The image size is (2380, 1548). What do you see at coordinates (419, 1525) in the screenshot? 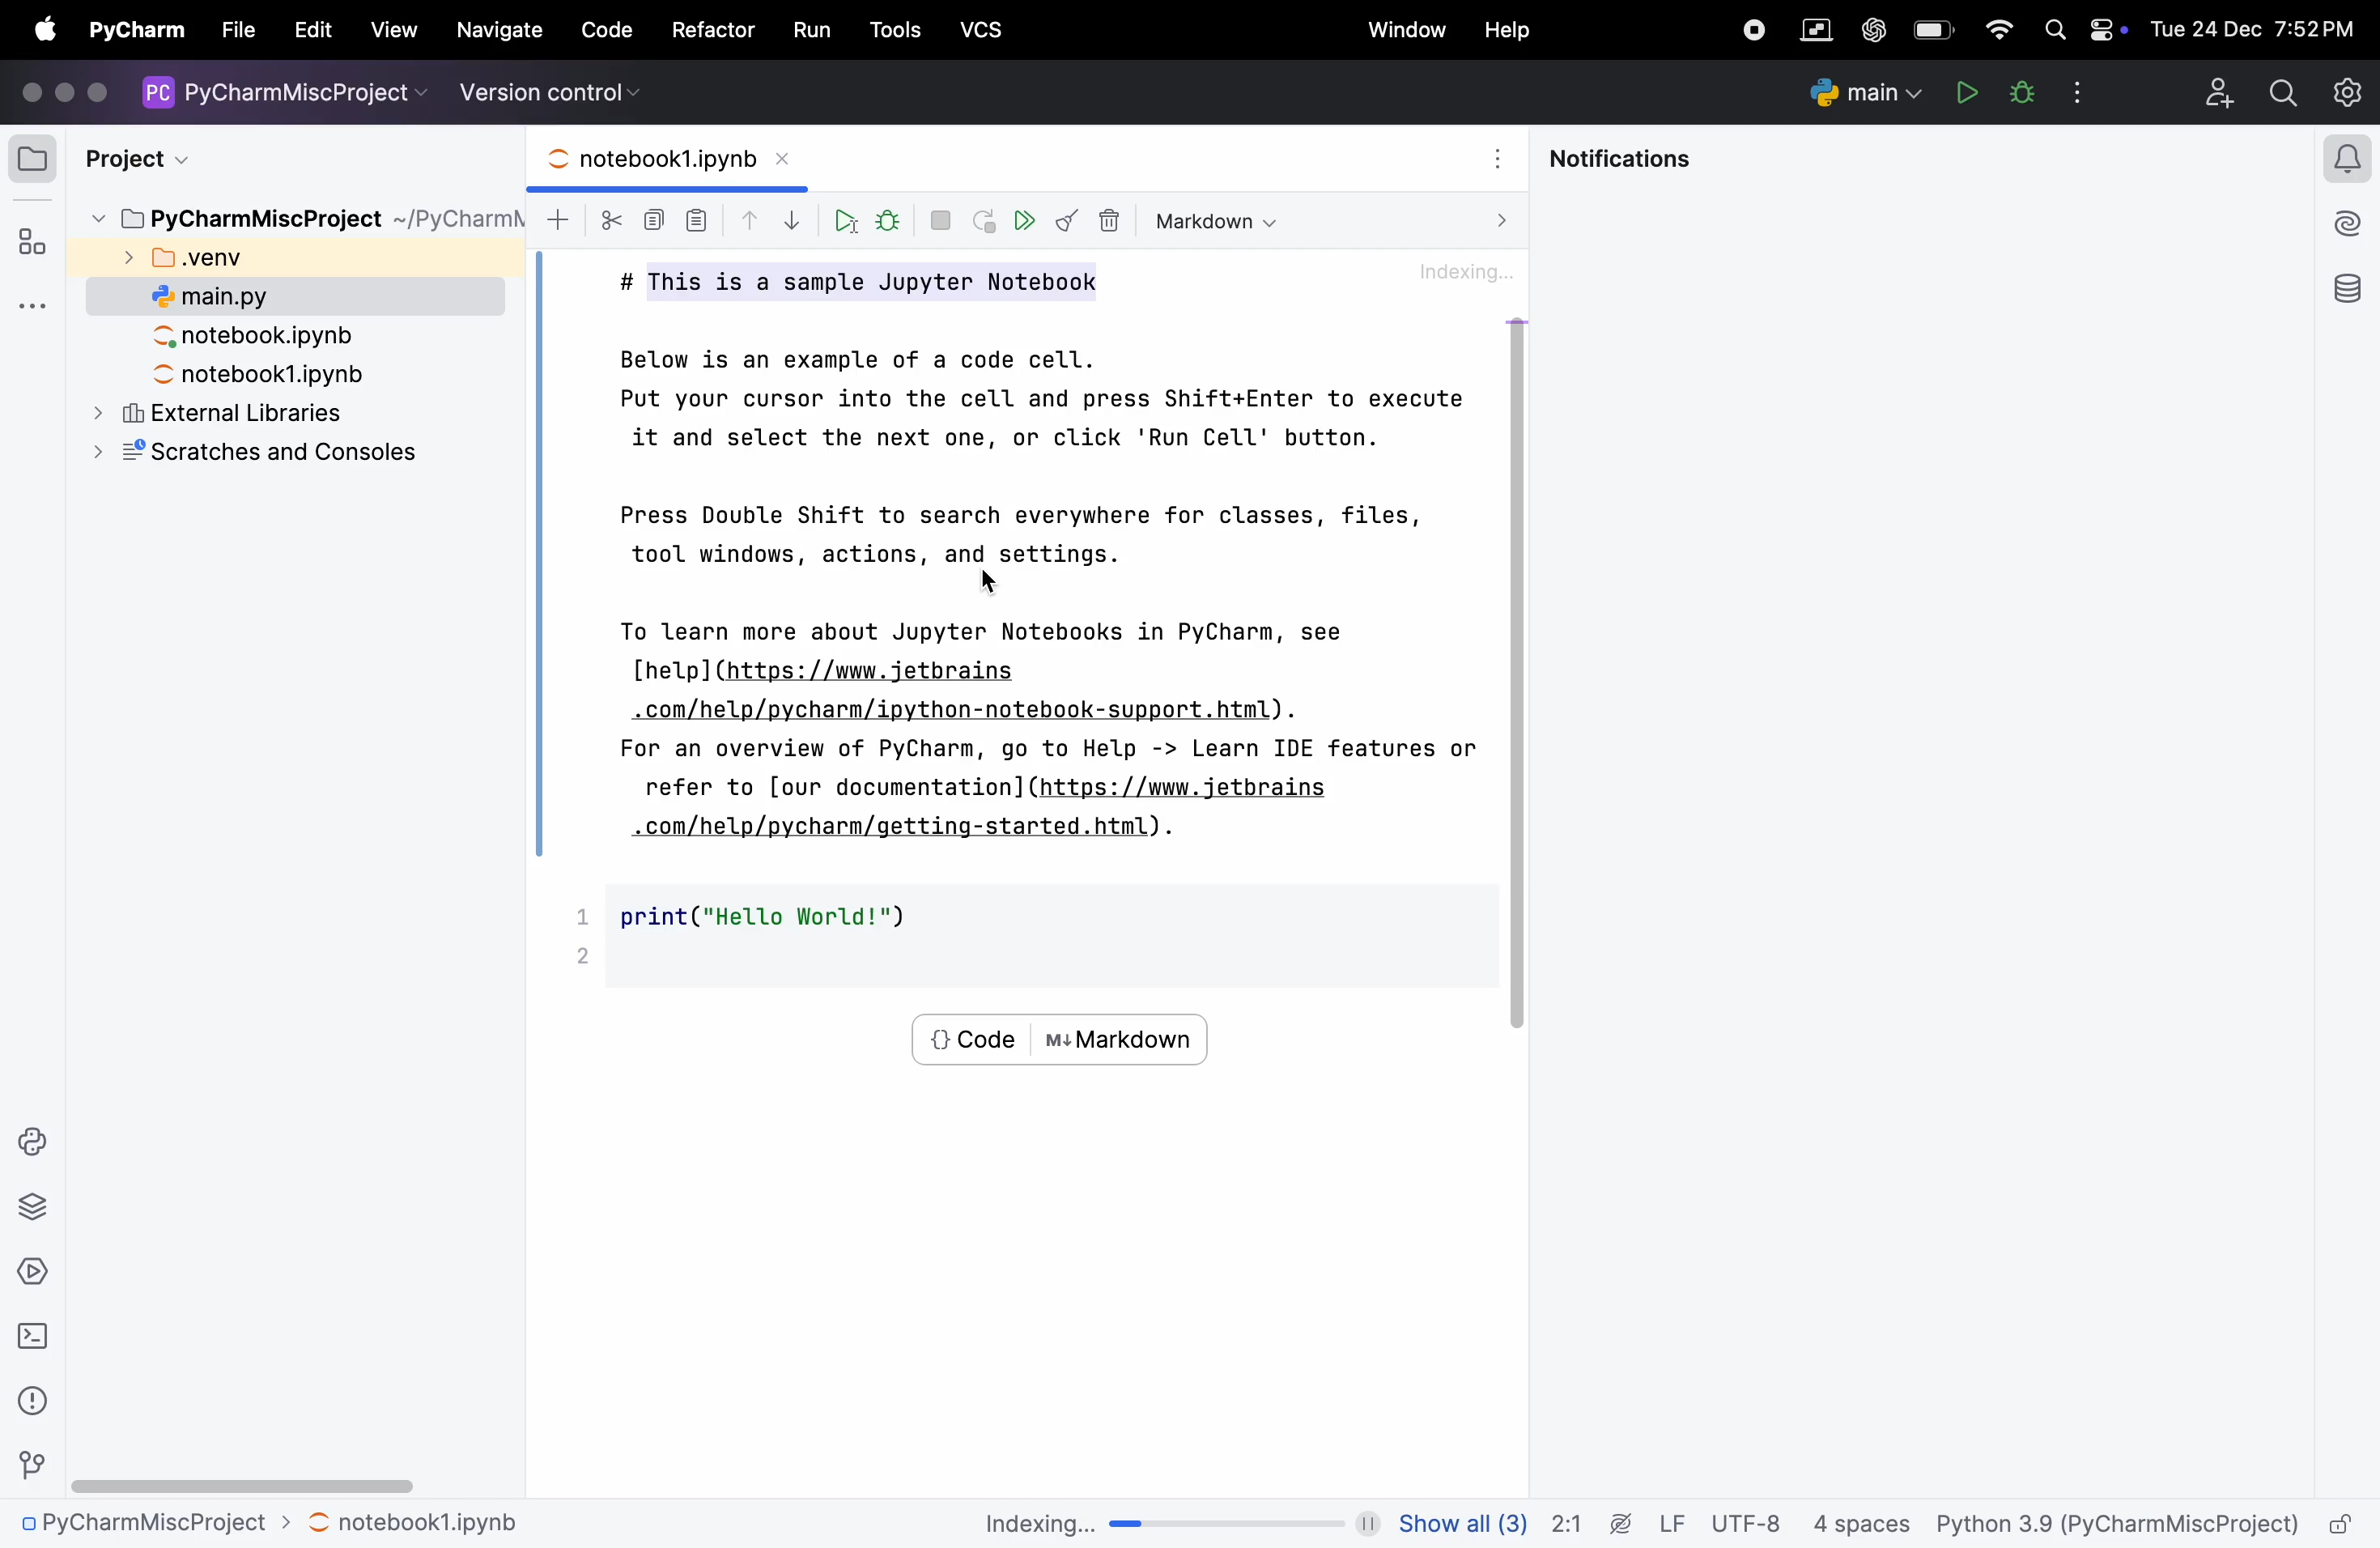
I see `— notebook1 pynb` at bounding box center [419, 1525].